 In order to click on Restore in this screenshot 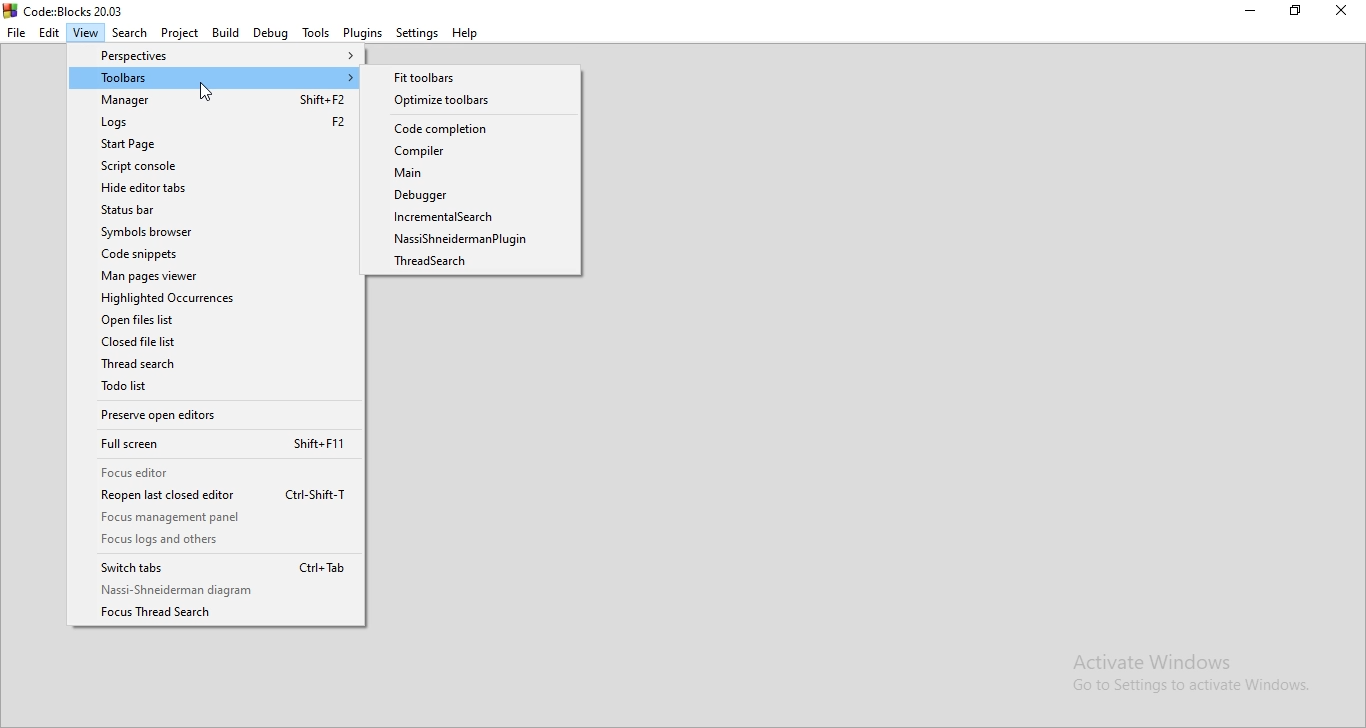, I will do `click(1298, 13)`.